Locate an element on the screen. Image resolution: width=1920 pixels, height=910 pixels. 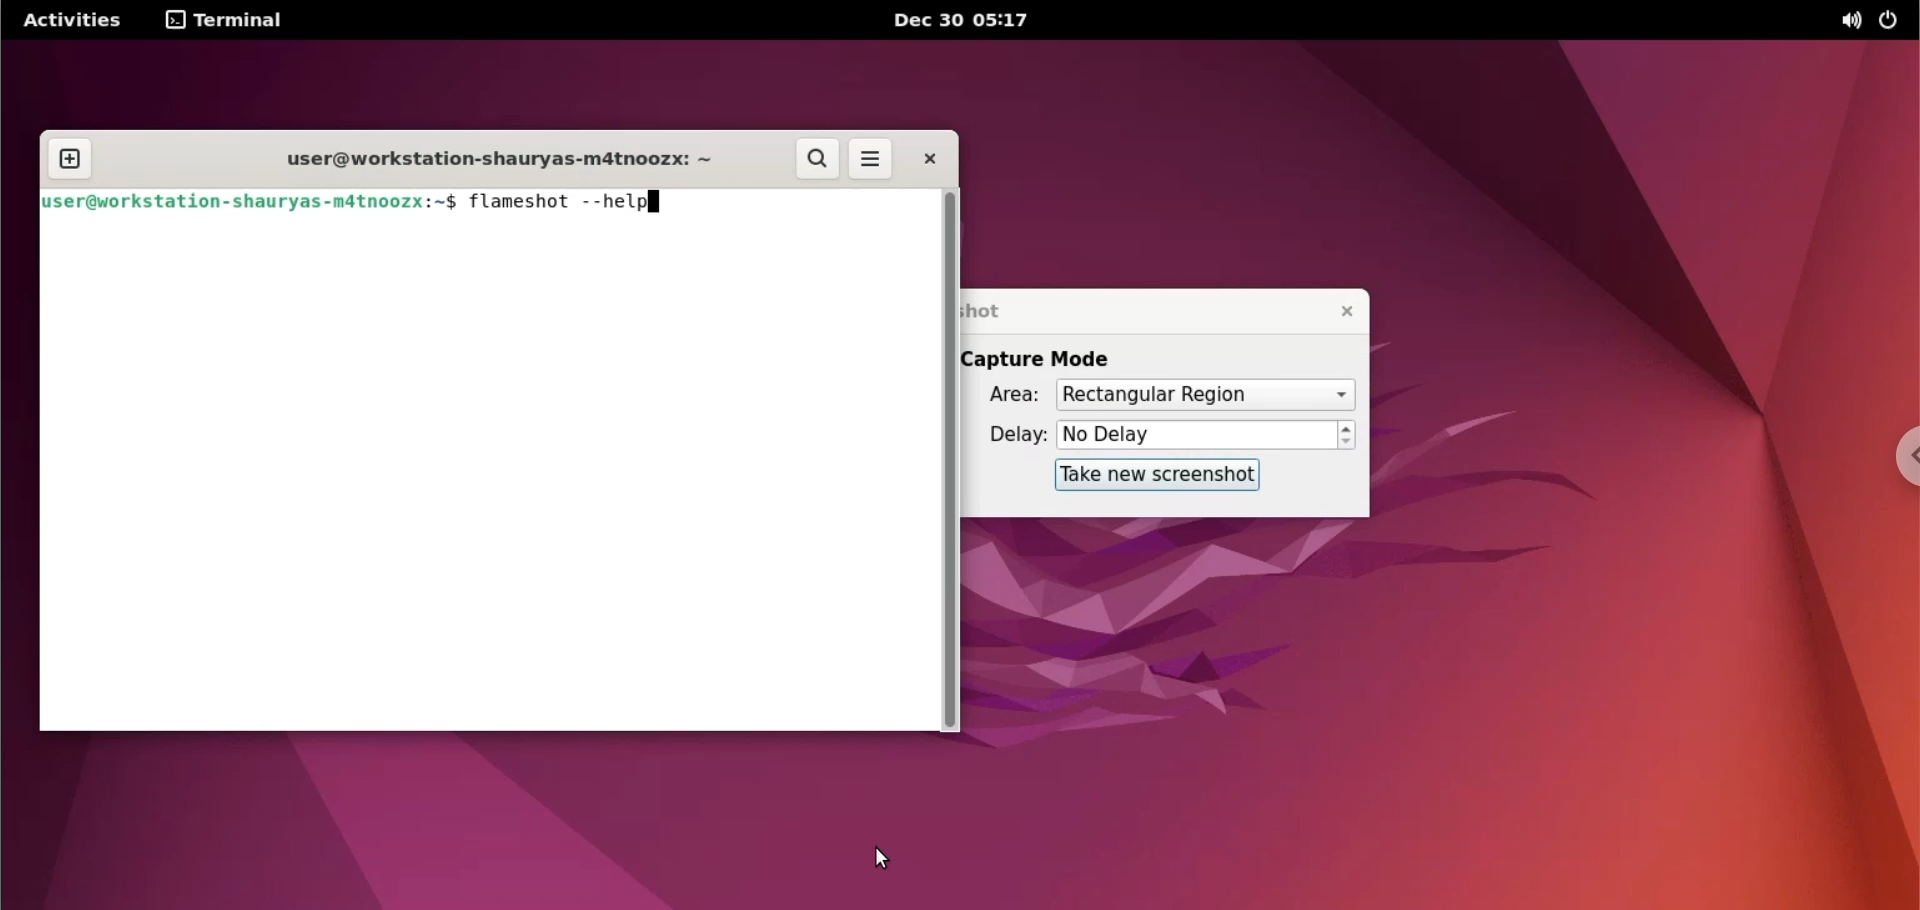
Activities is located at coordinates (76, 21).